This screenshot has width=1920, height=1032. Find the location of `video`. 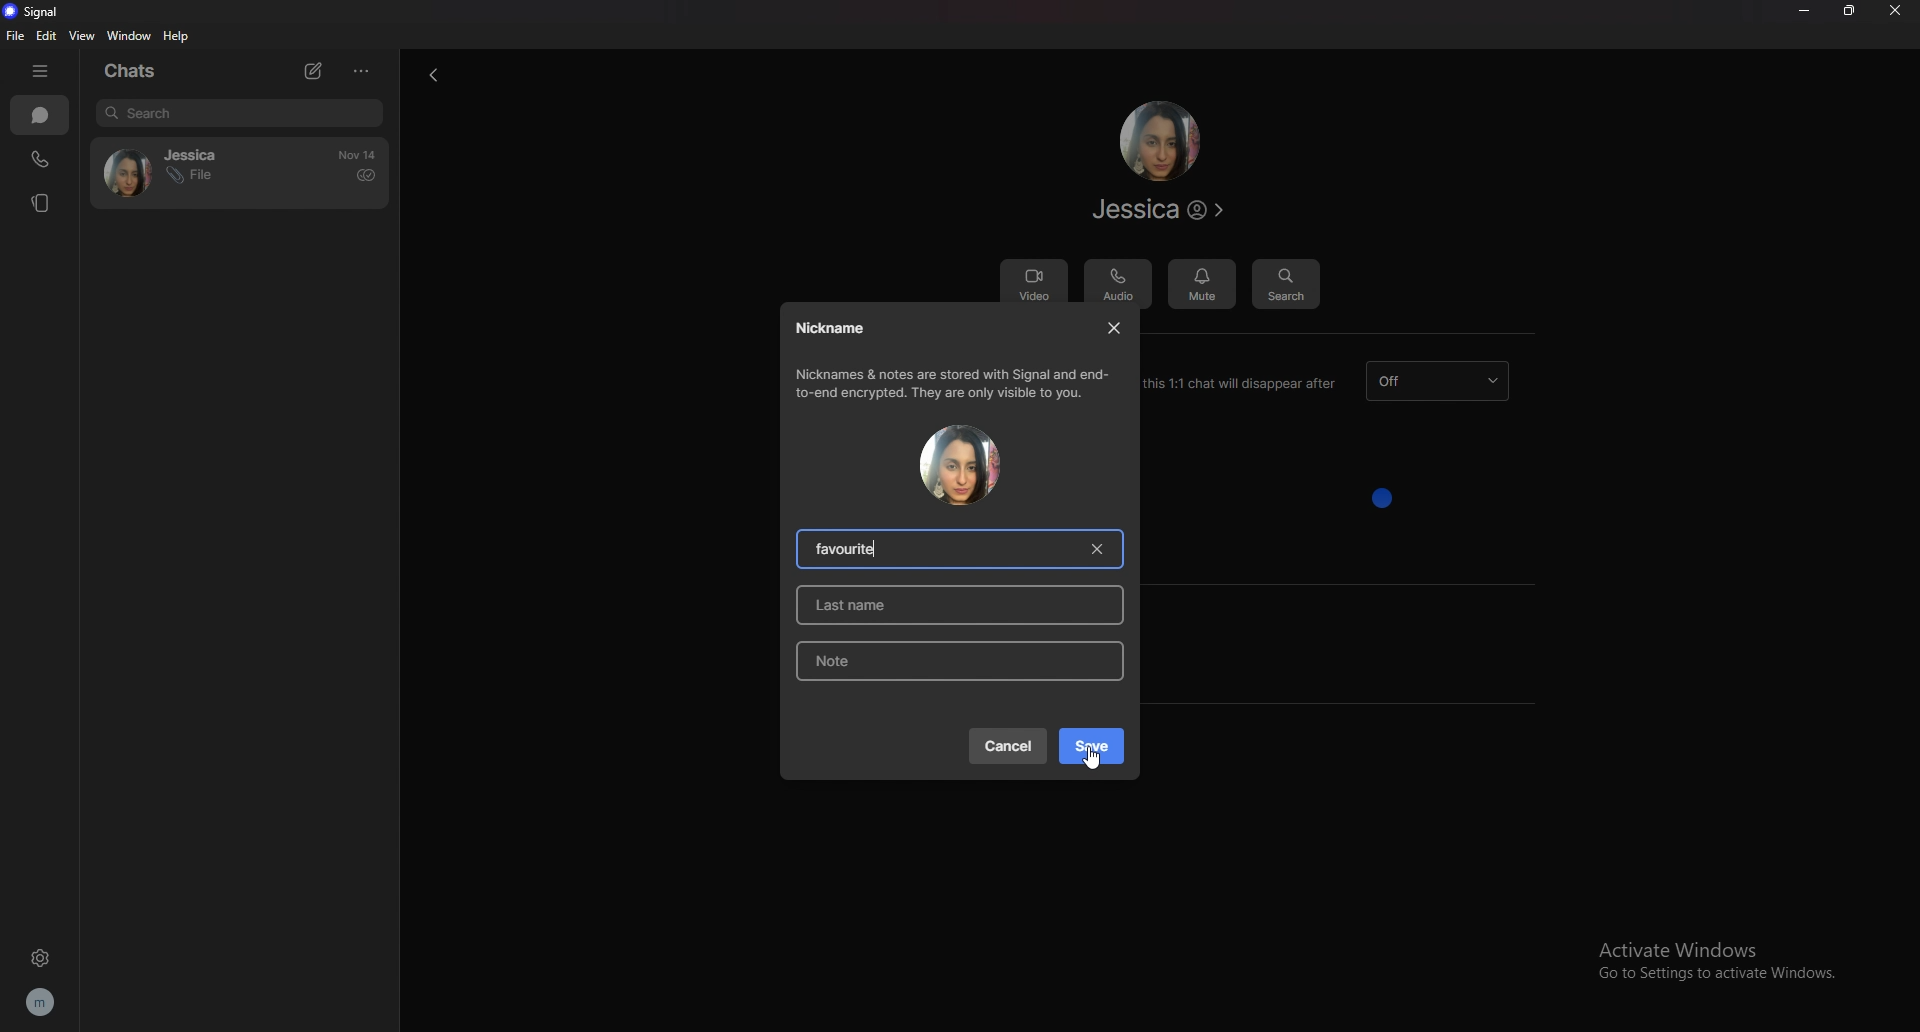

video is located at coordinates (1033, 284).